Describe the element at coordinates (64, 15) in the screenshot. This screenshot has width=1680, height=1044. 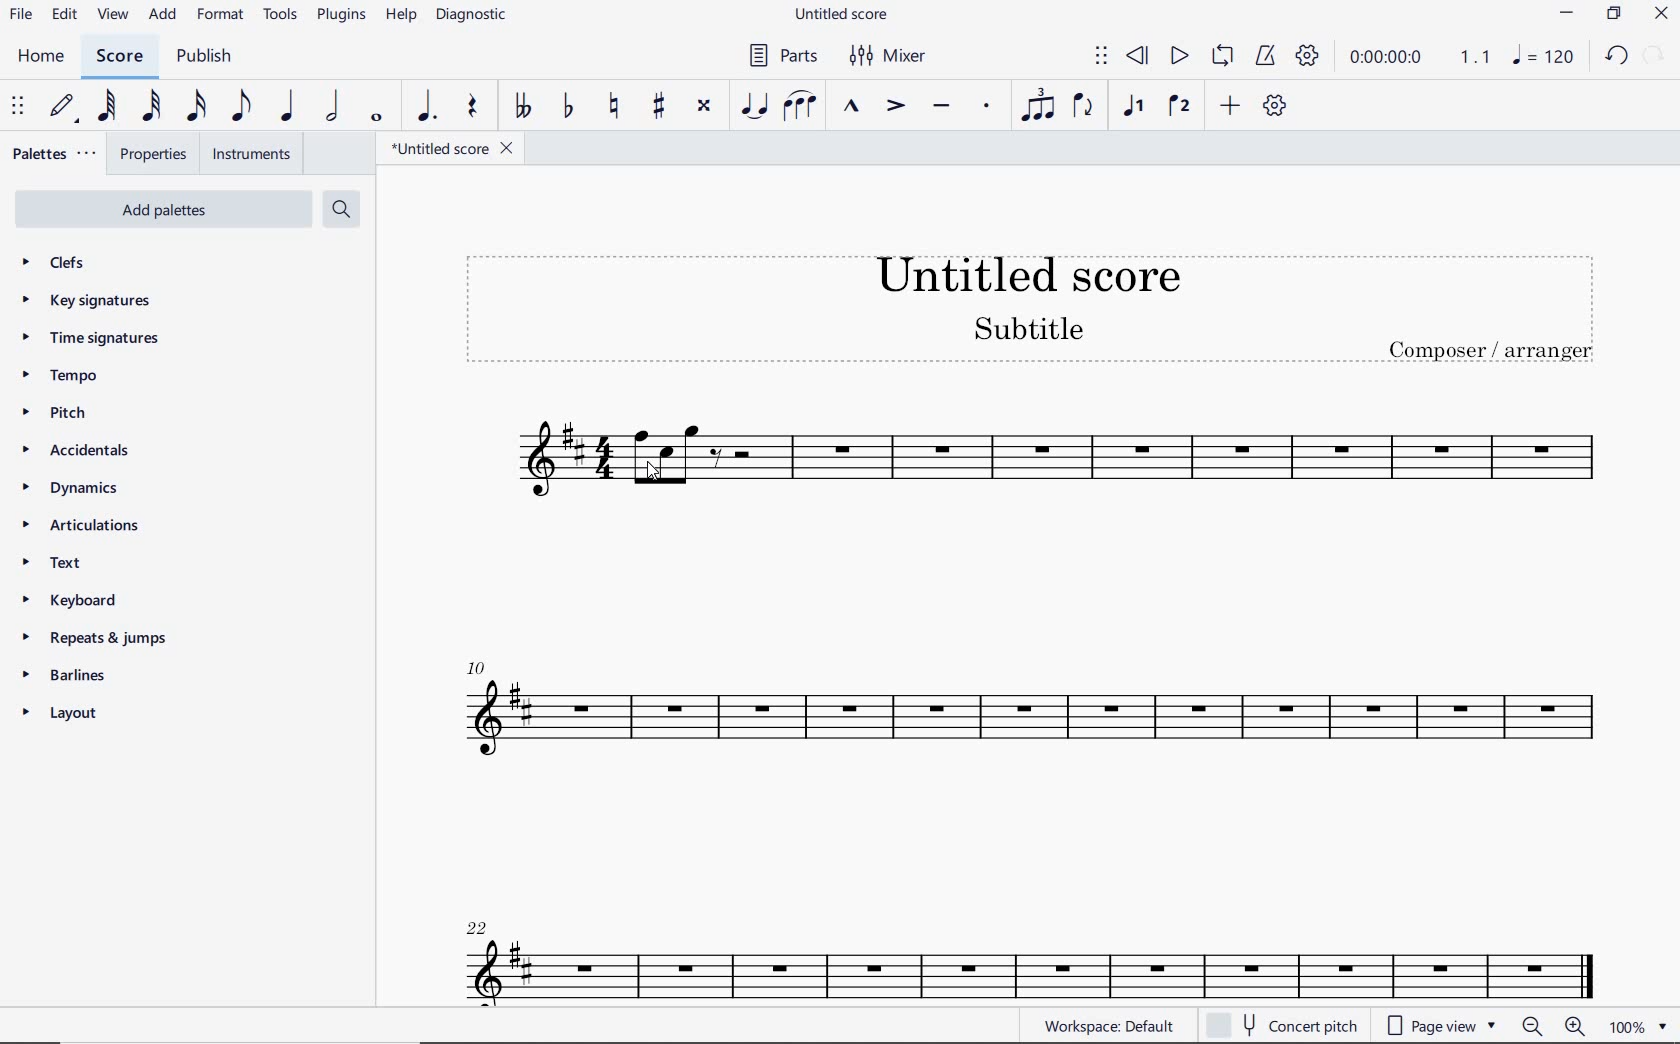
I see `EDIT` at that location.